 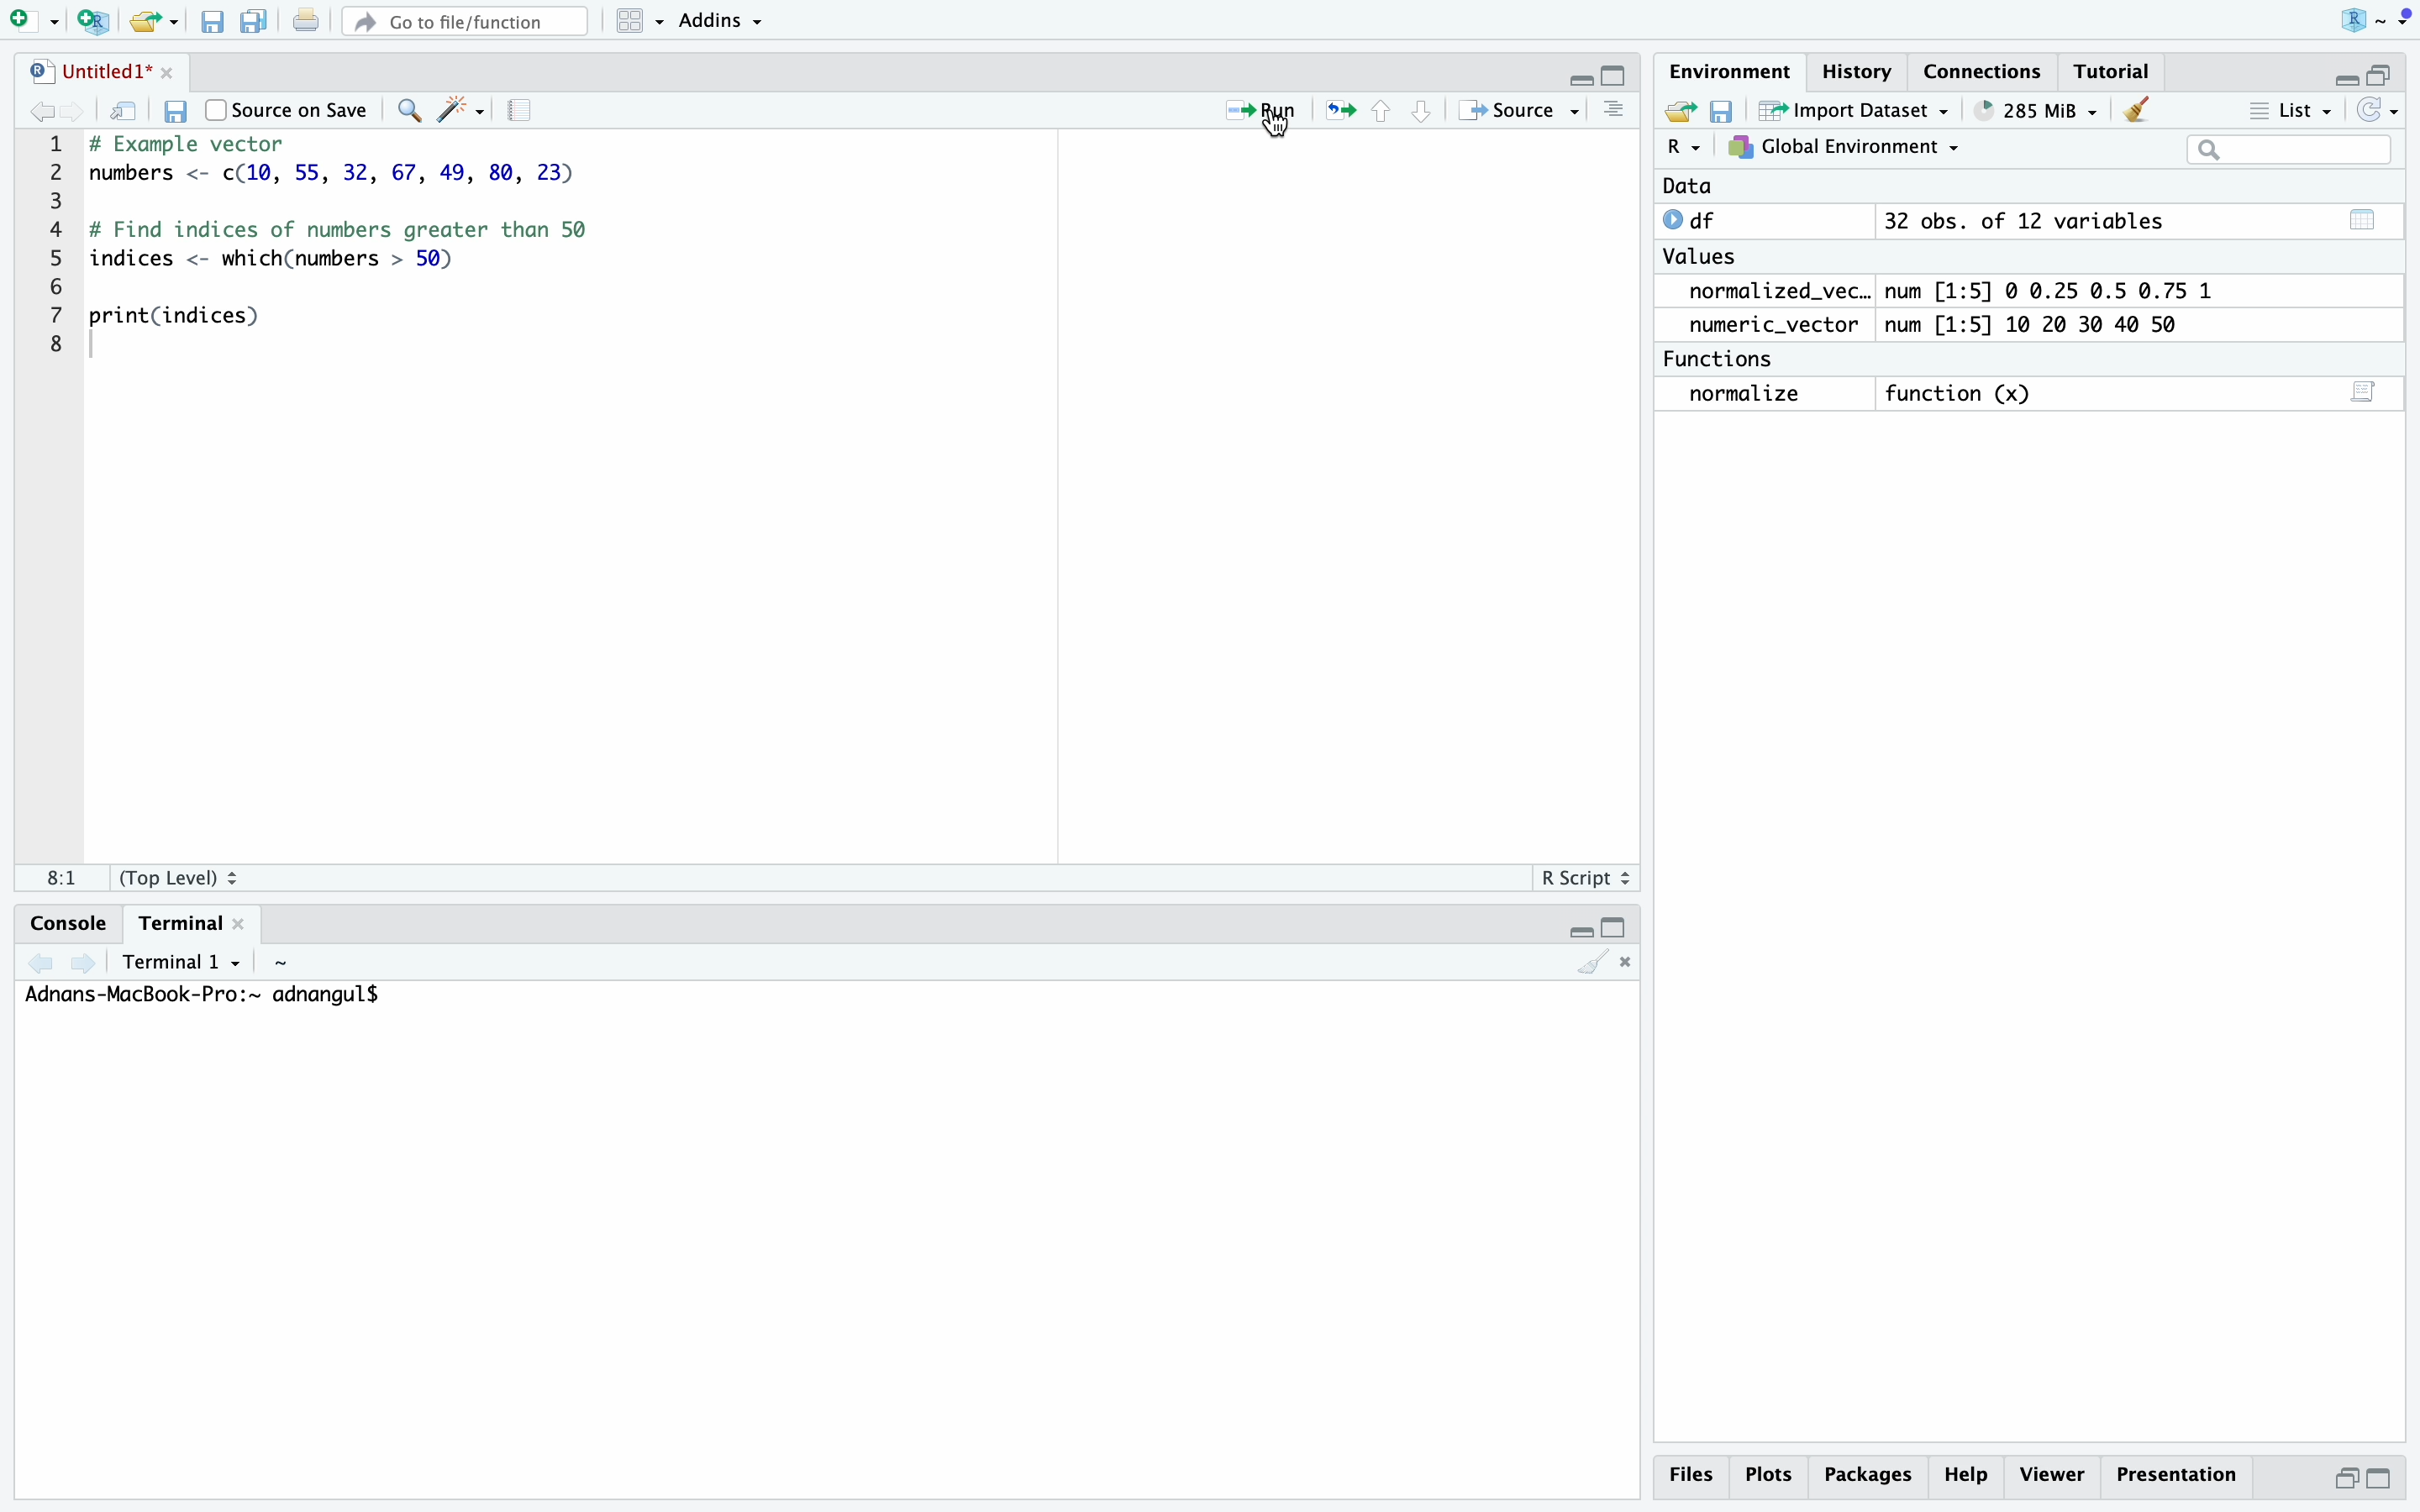 What do you see at coordinates (130, 961) in the screenshot?
I see `TERIMAL 1` at bounding box center [130, 961].